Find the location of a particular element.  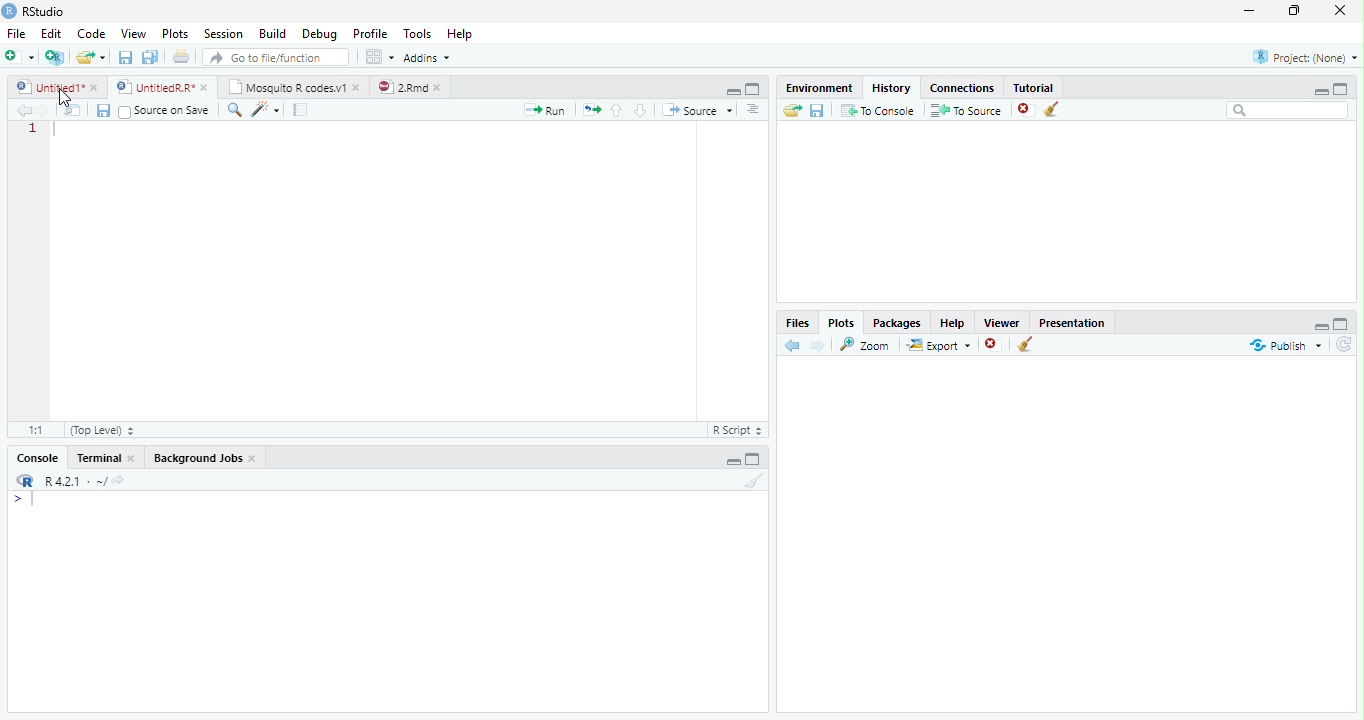

Go to previous plot is located at coordinates (793, 345).